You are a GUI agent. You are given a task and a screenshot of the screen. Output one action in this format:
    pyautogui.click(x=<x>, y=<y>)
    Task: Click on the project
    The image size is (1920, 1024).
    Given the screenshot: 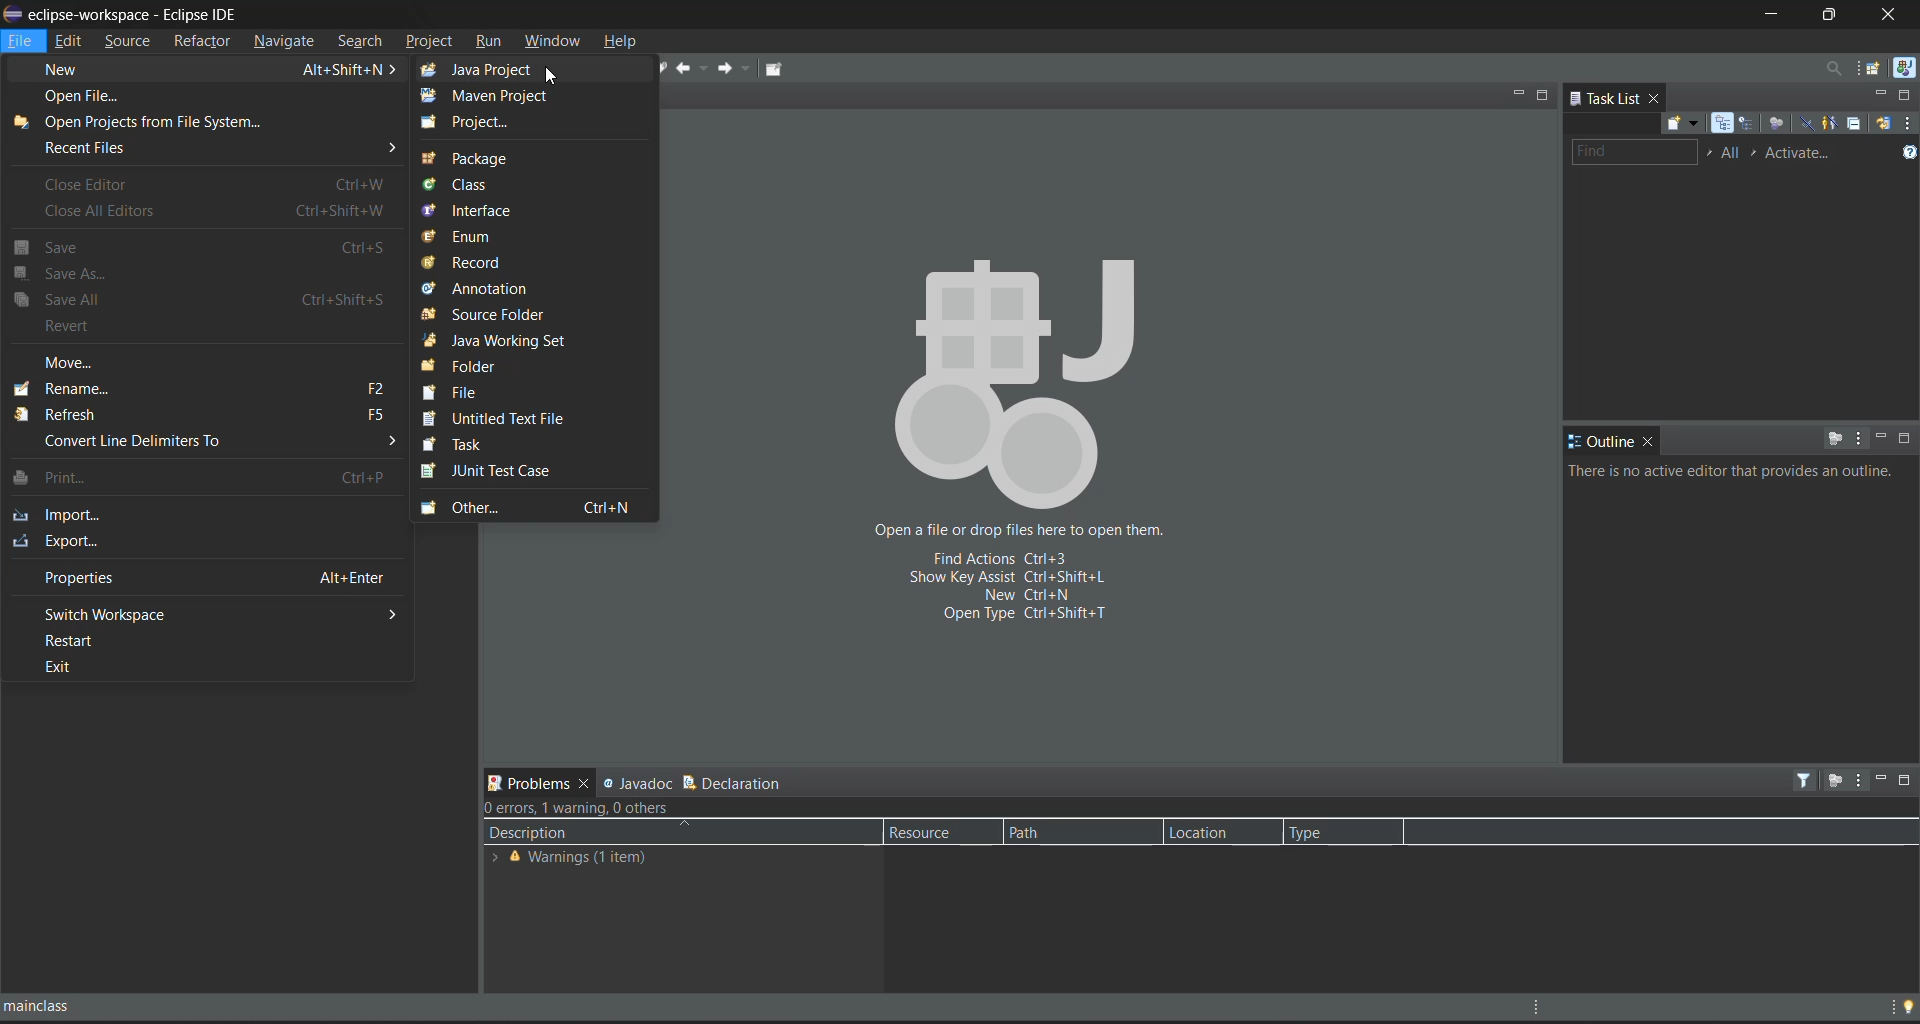 What is the action you would take?
    pyautogui.click(x=485, y=124)
    